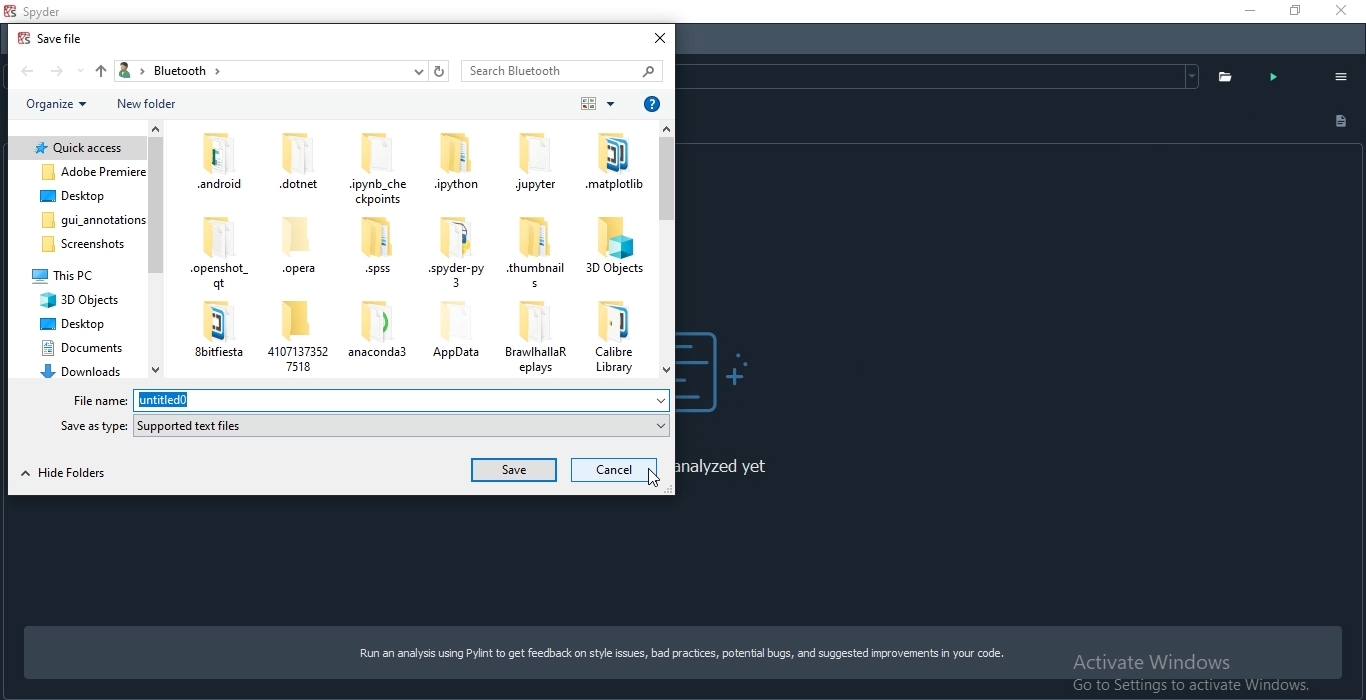 Image resolution: width=1366 pixels, height=700 pixels. I want to click on scroll bar, so click(155, 250).